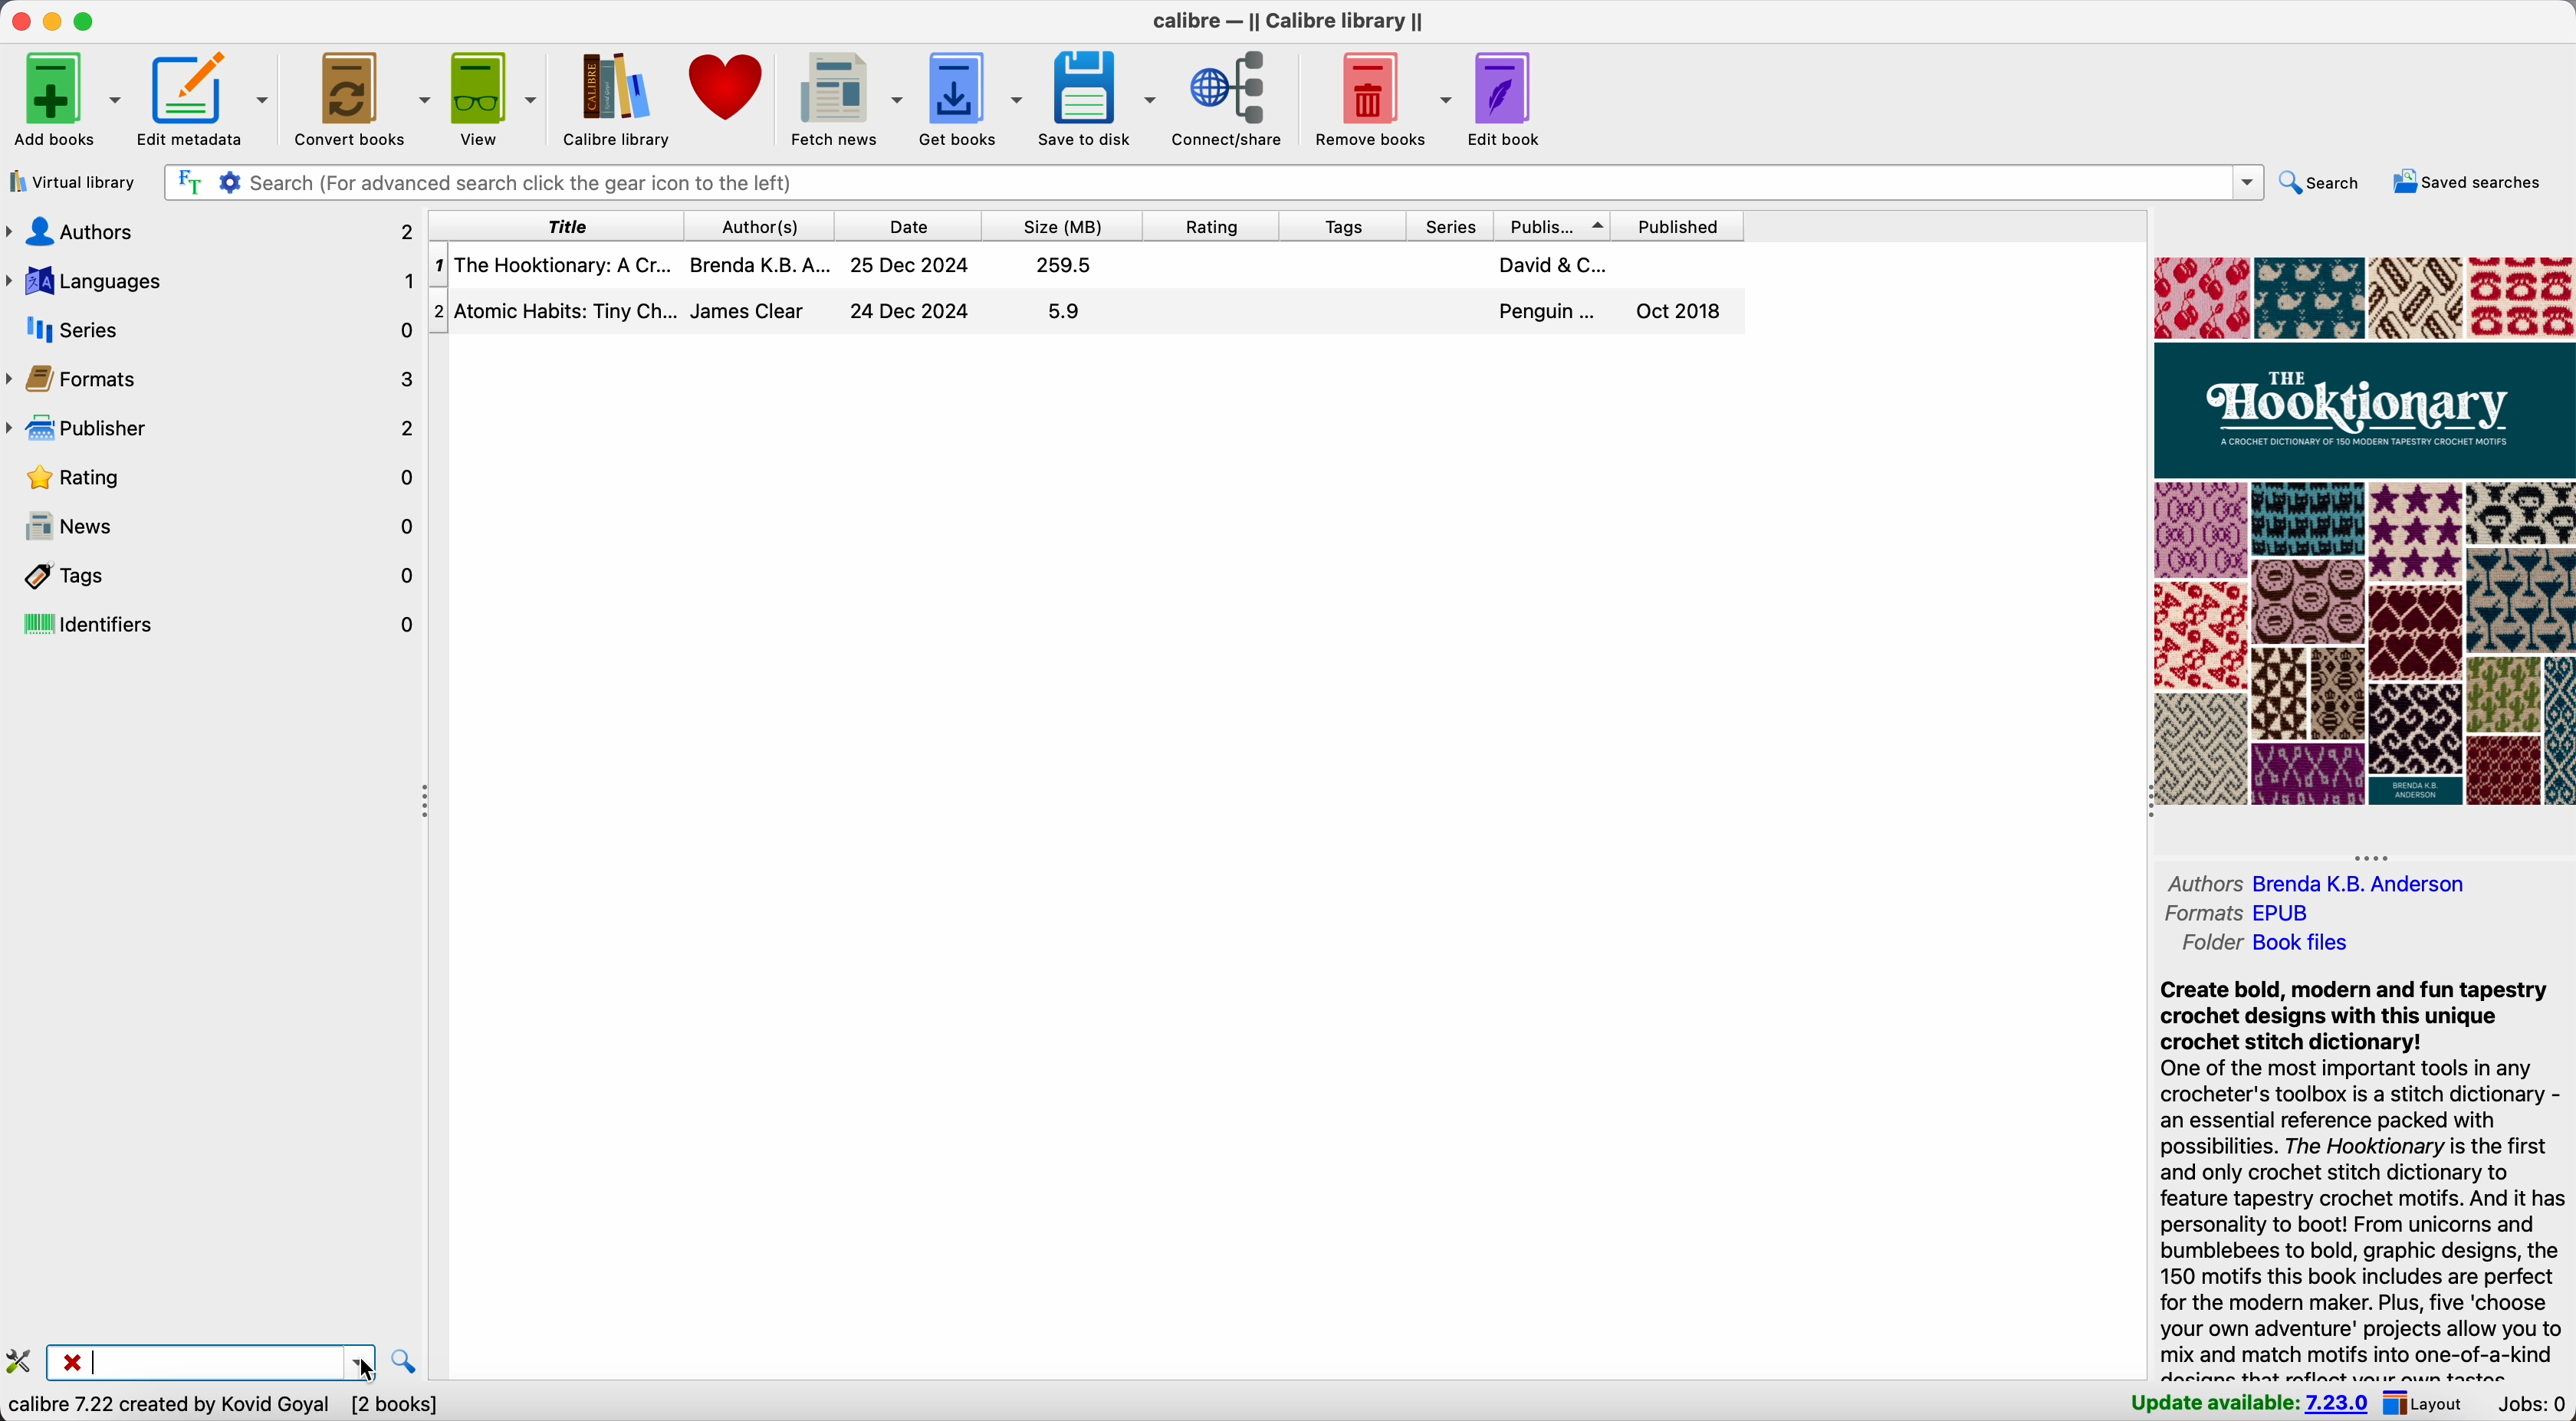  Describe the element at coordinates (2267, 944) in the screenshot. I see `folder` at that location.